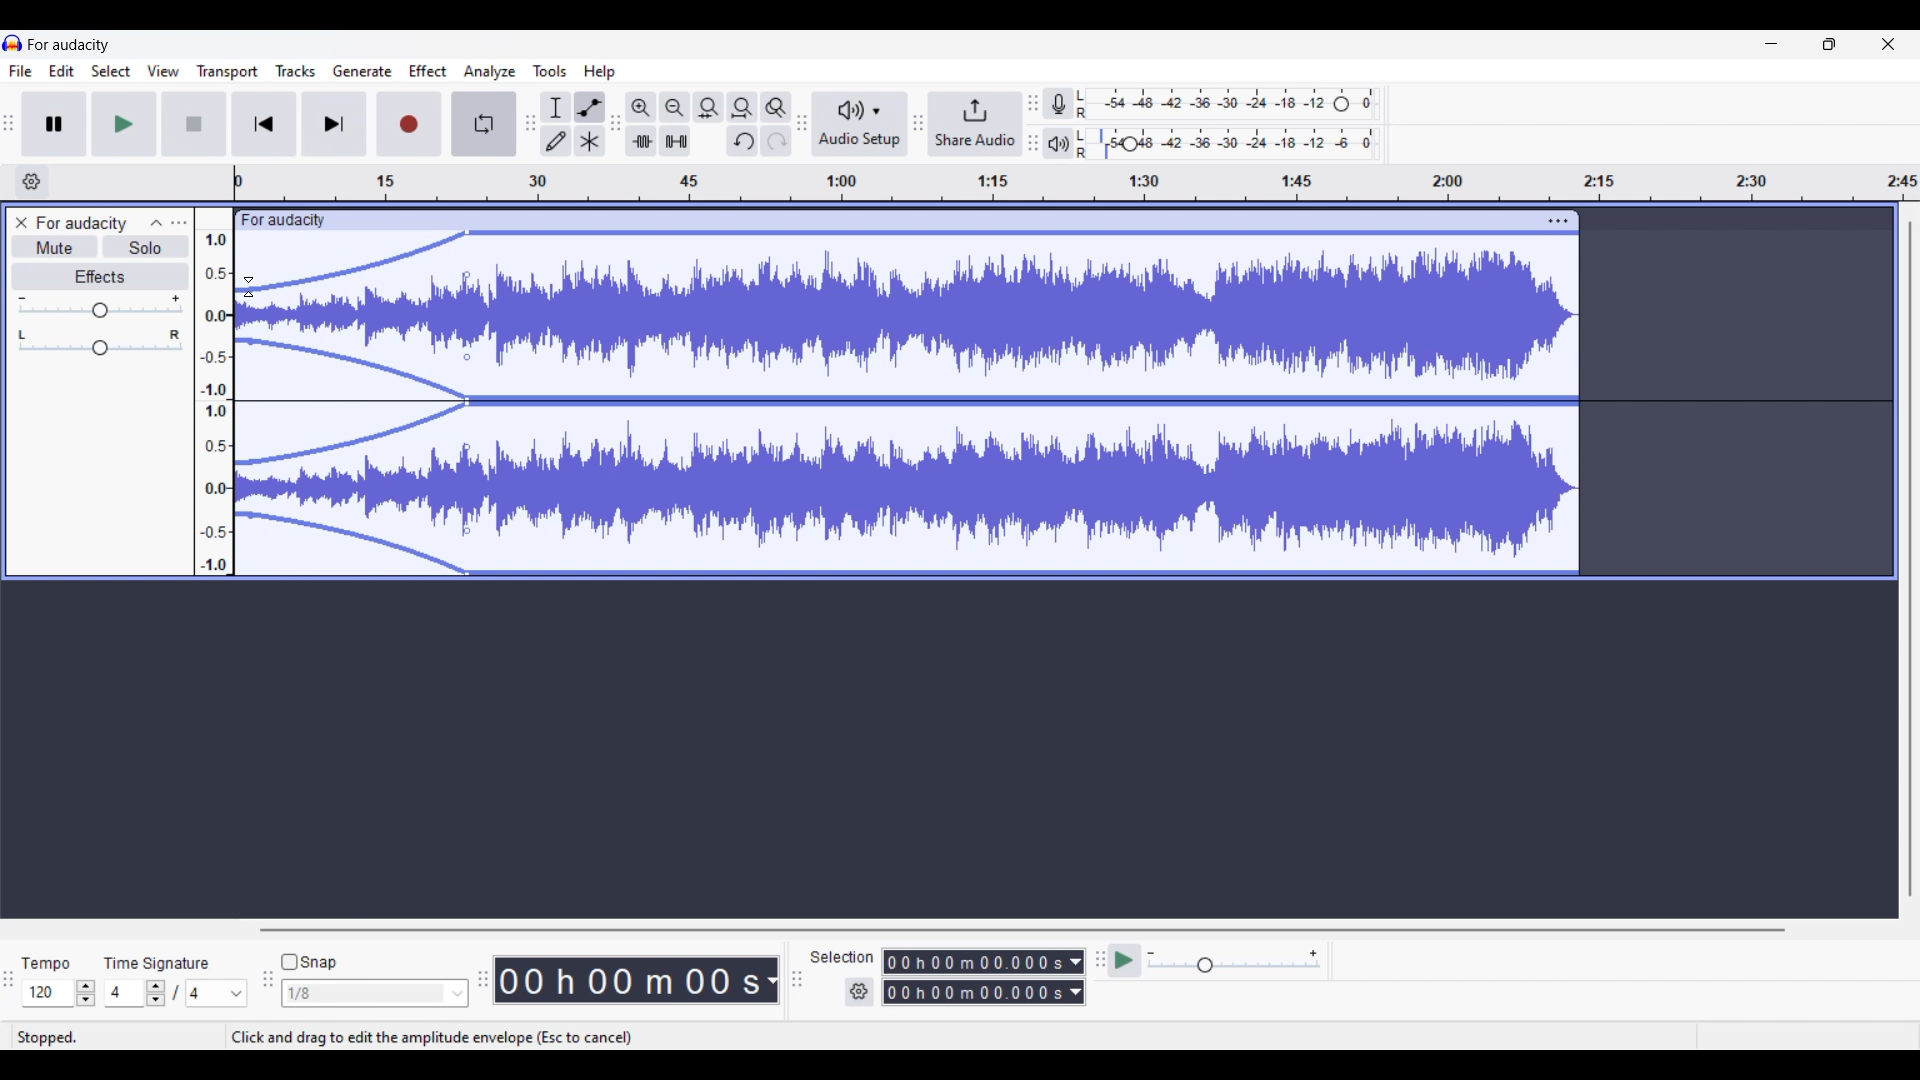  What do you see at coordinates (1771, 44) in the screenshot?
I see `Minimize ` at bounding box center [1771, 44].